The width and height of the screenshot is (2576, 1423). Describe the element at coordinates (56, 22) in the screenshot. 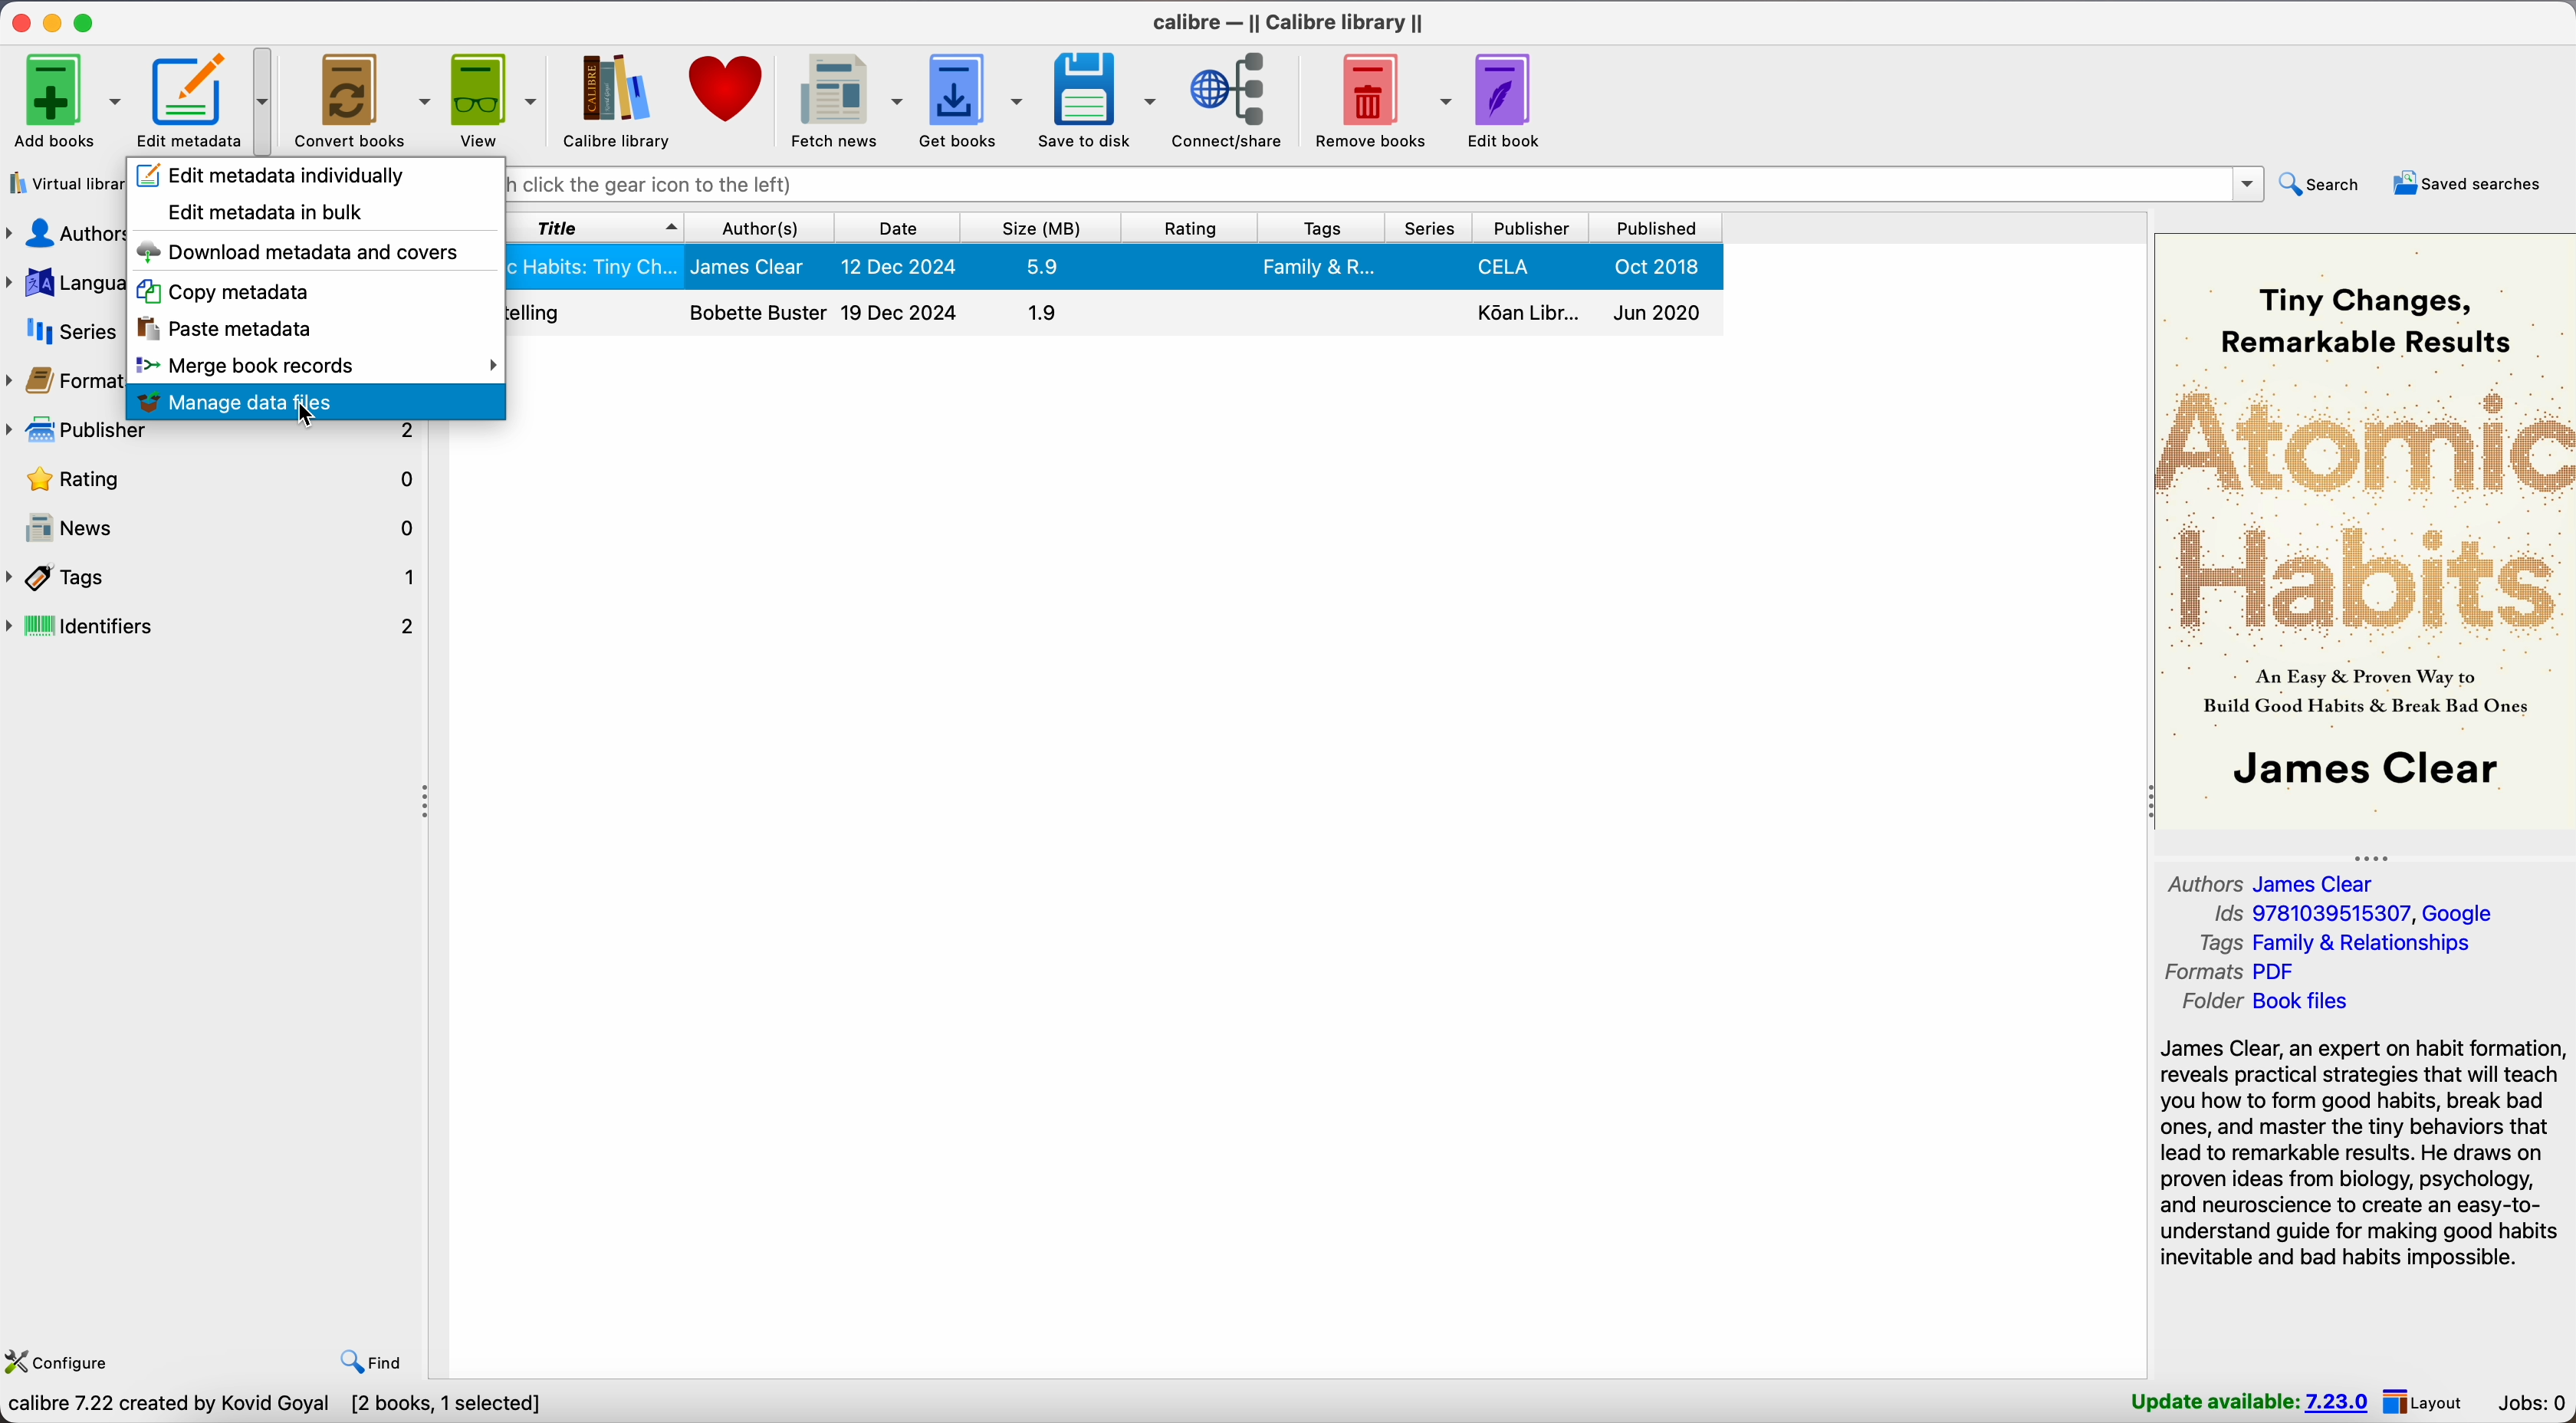

I see `minimize Calibre` at that location.